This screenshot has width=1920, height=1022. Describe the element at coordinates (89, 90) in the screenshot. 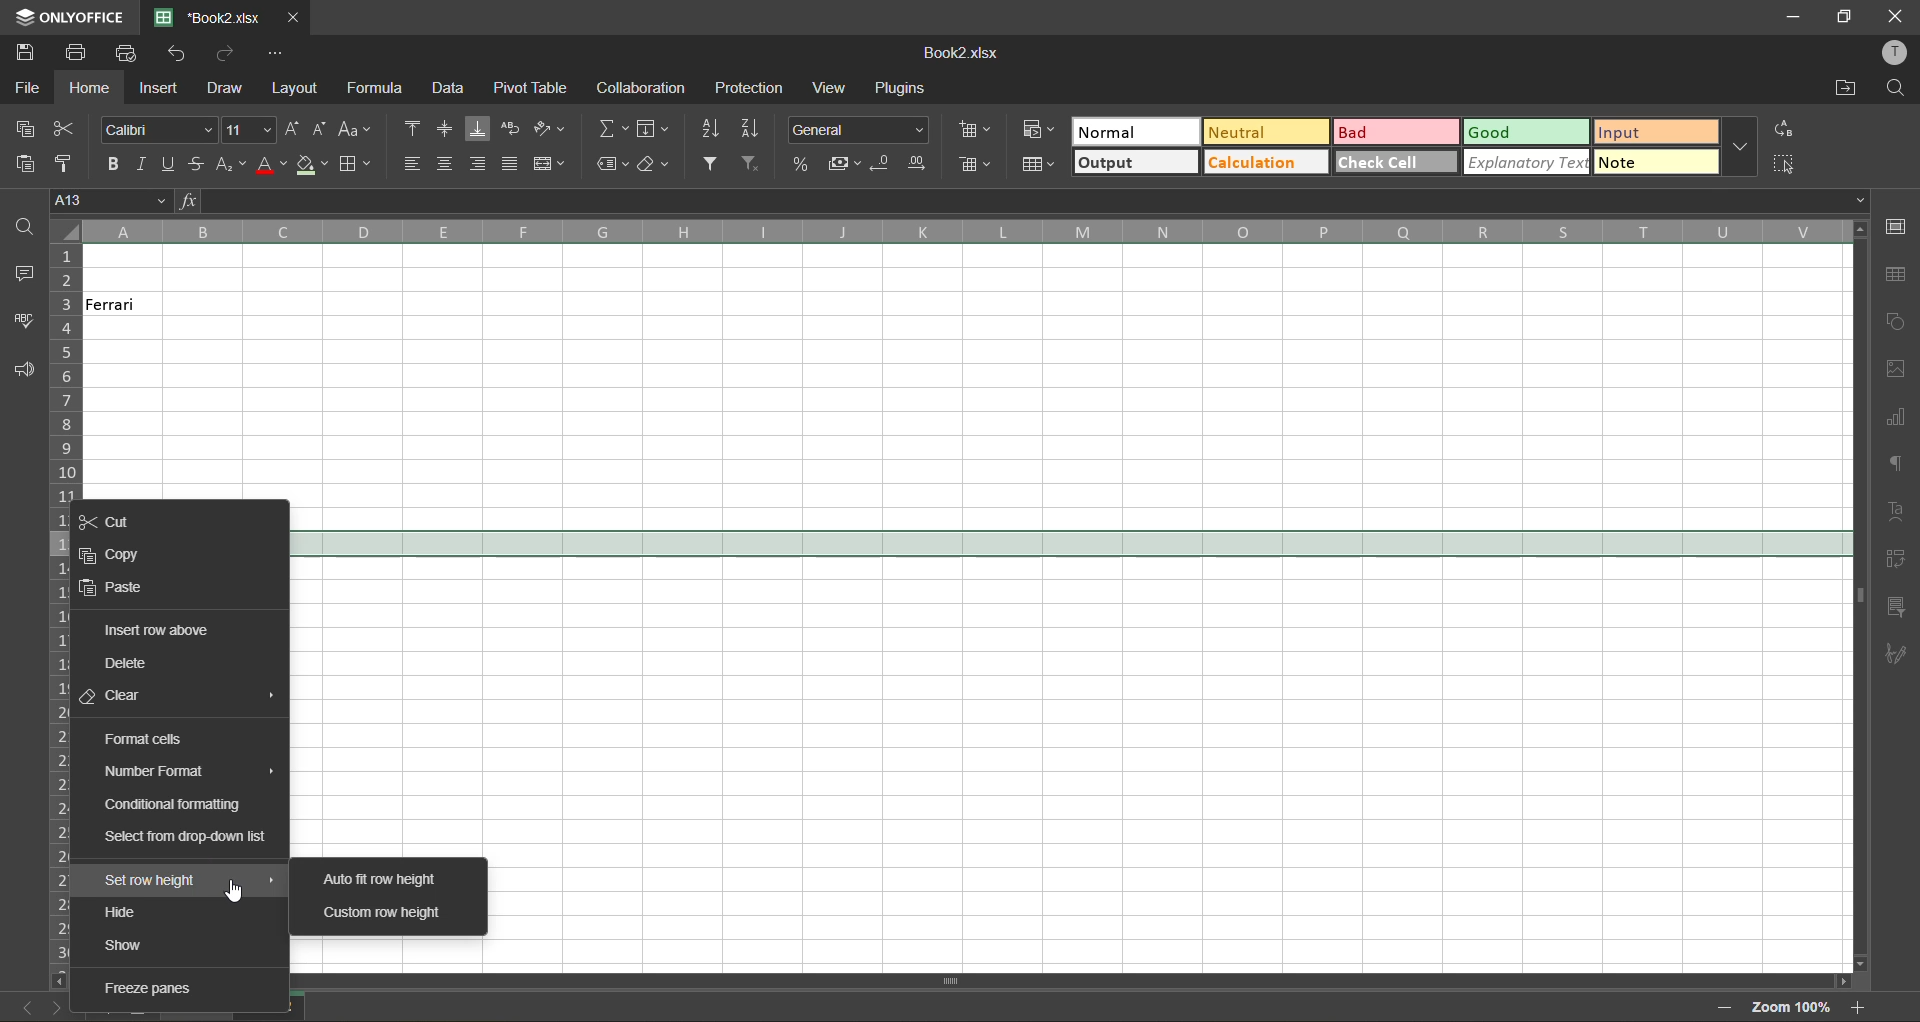

I see `home` at that location.